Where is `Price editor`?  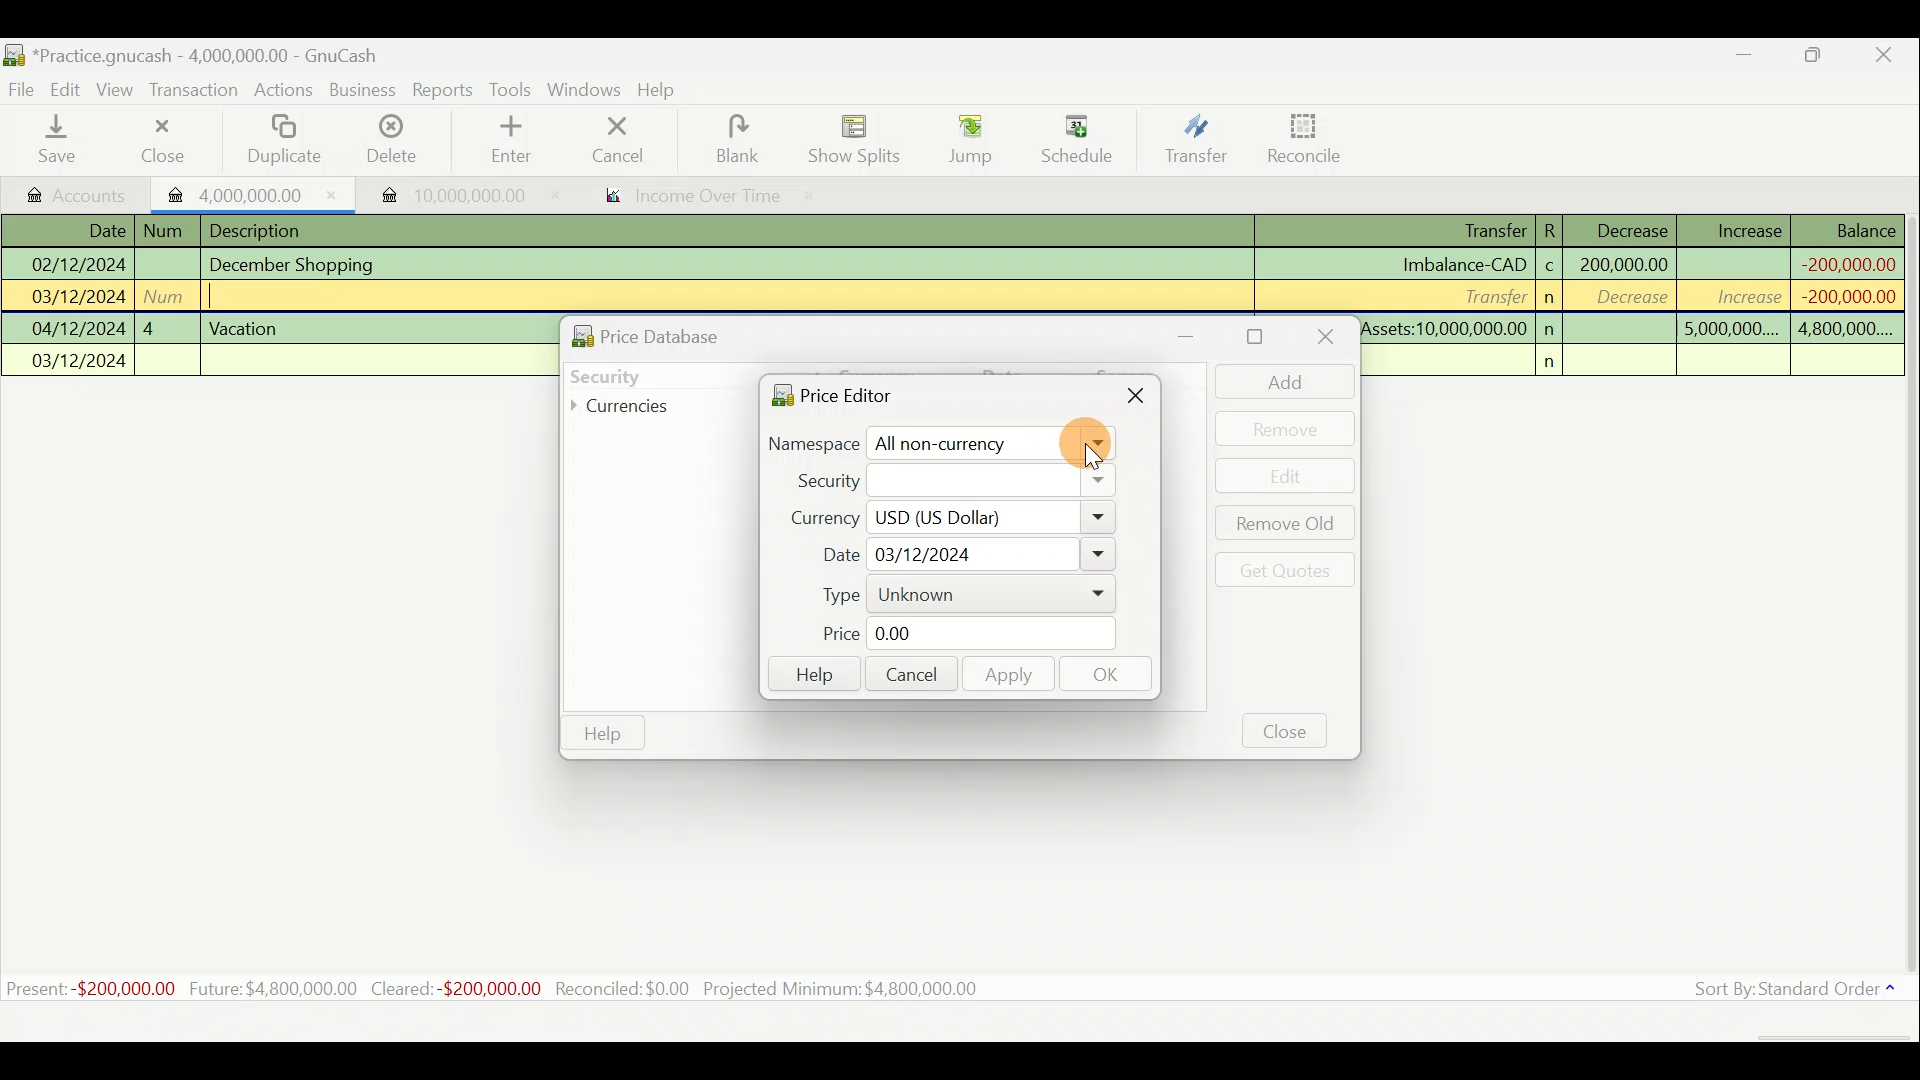
Price editor is located at coordinates (826, 394).